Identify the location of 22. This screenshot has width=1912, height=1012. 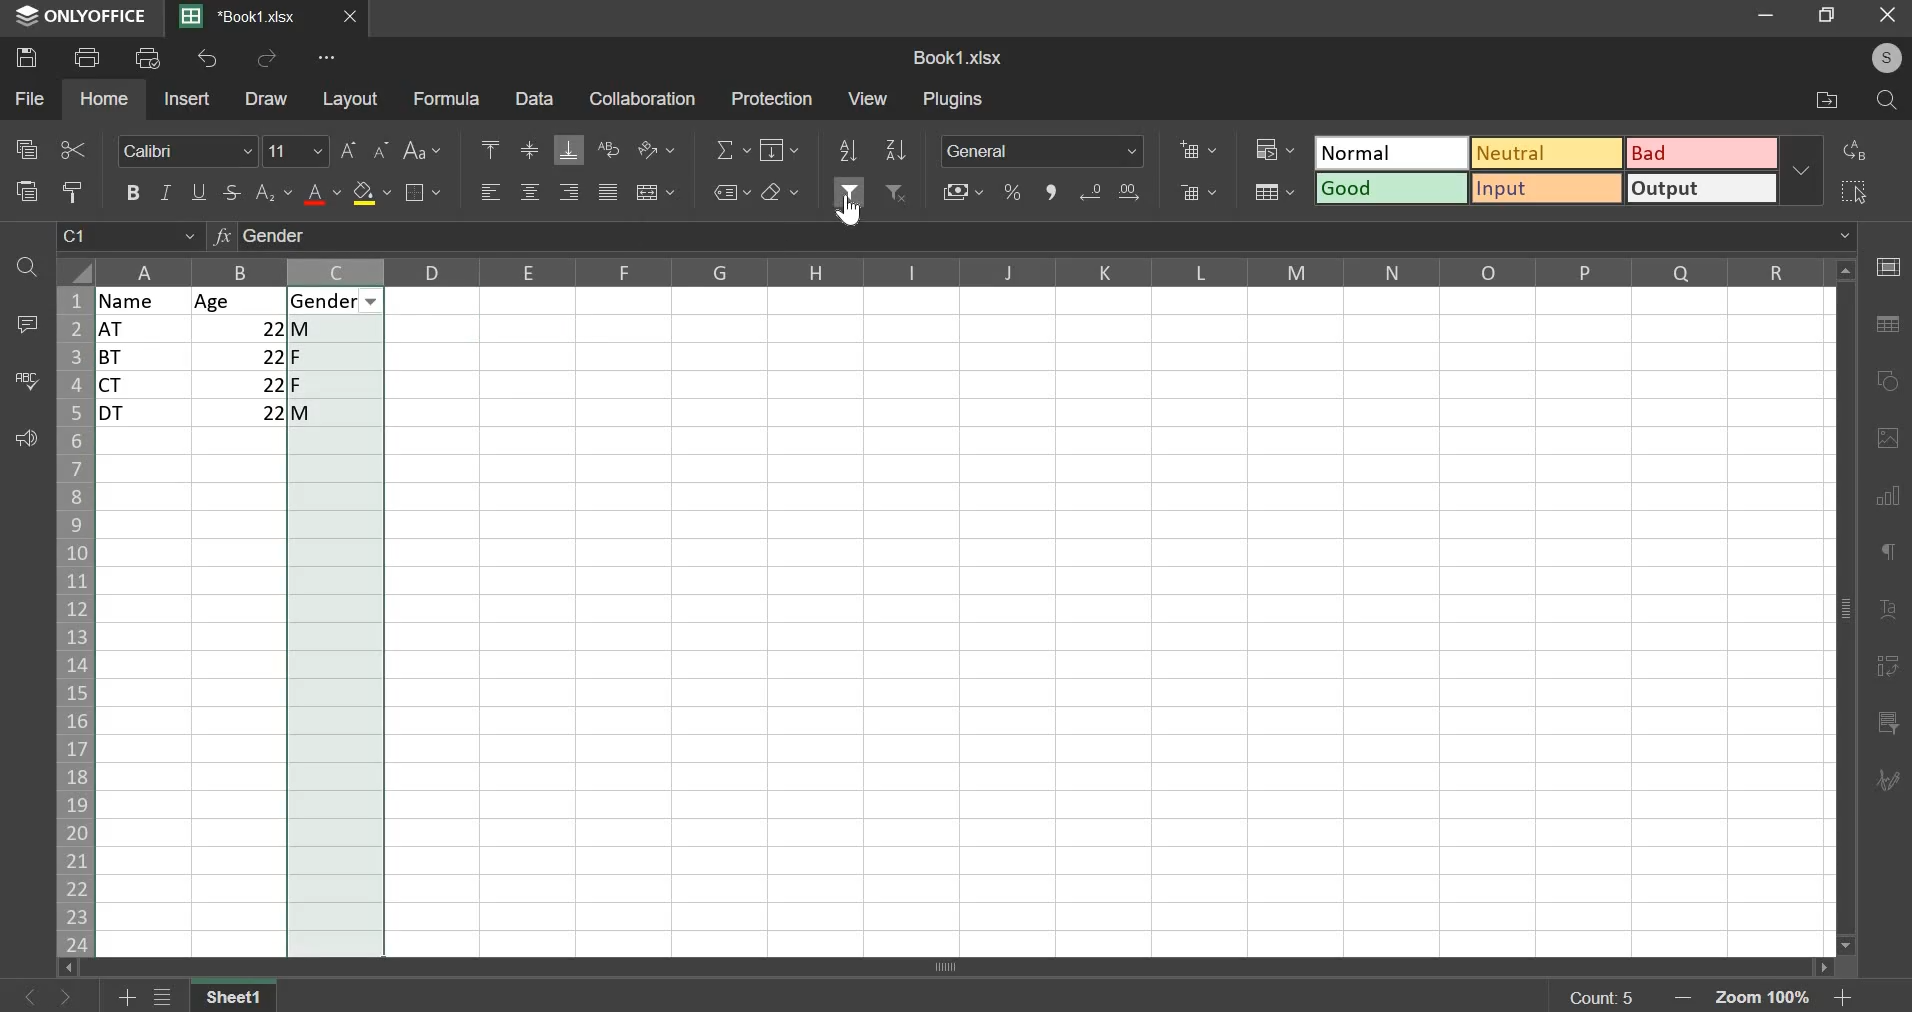
(242, 356).